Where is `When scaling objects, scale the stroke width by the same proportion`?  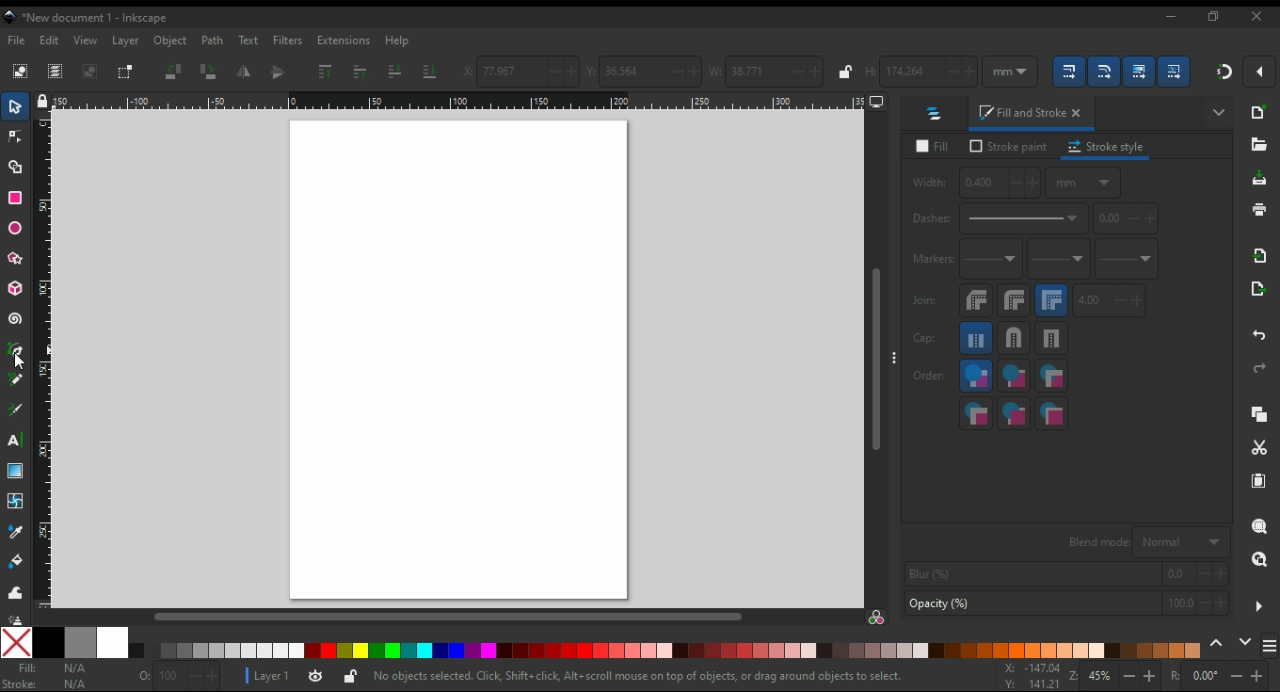 When scaling objects, scale the stroke width by the same proportion is located at coordinates (1071, 72).